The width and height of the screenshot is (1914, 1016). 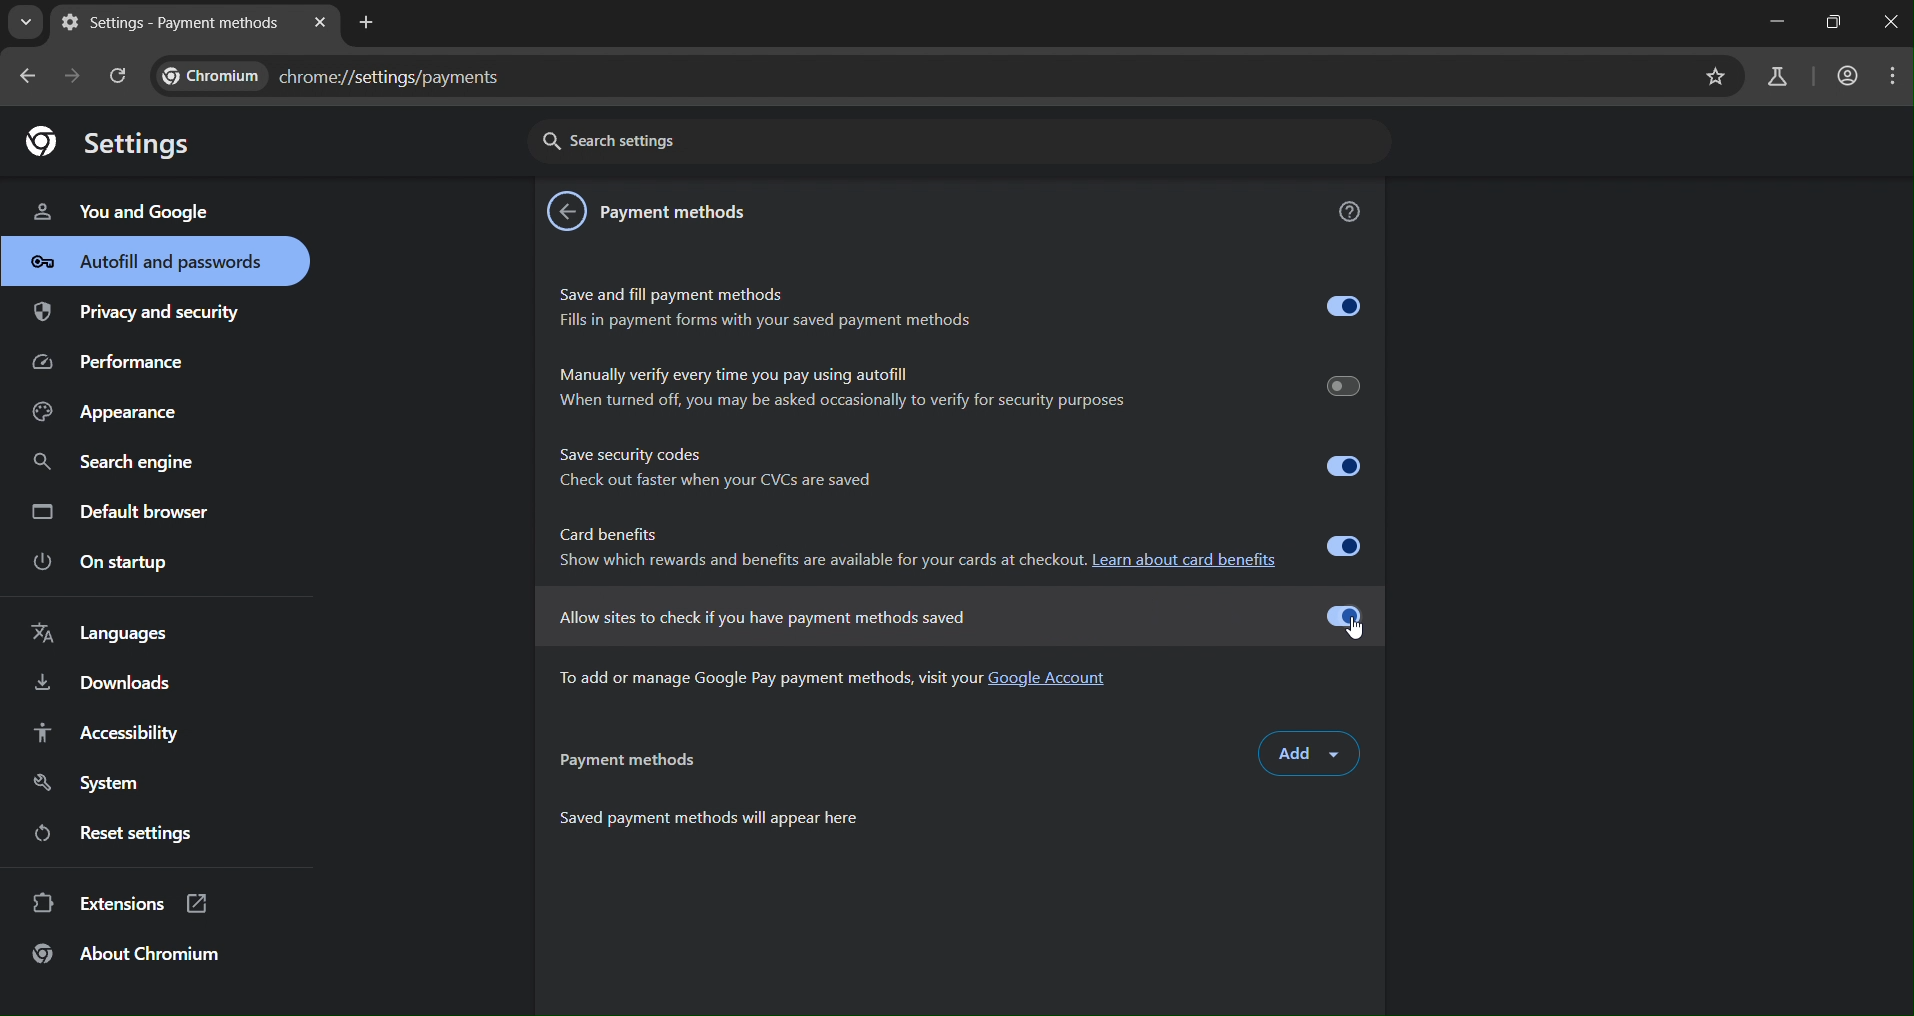 I want to click on on startup, so click(x=98, y=563).